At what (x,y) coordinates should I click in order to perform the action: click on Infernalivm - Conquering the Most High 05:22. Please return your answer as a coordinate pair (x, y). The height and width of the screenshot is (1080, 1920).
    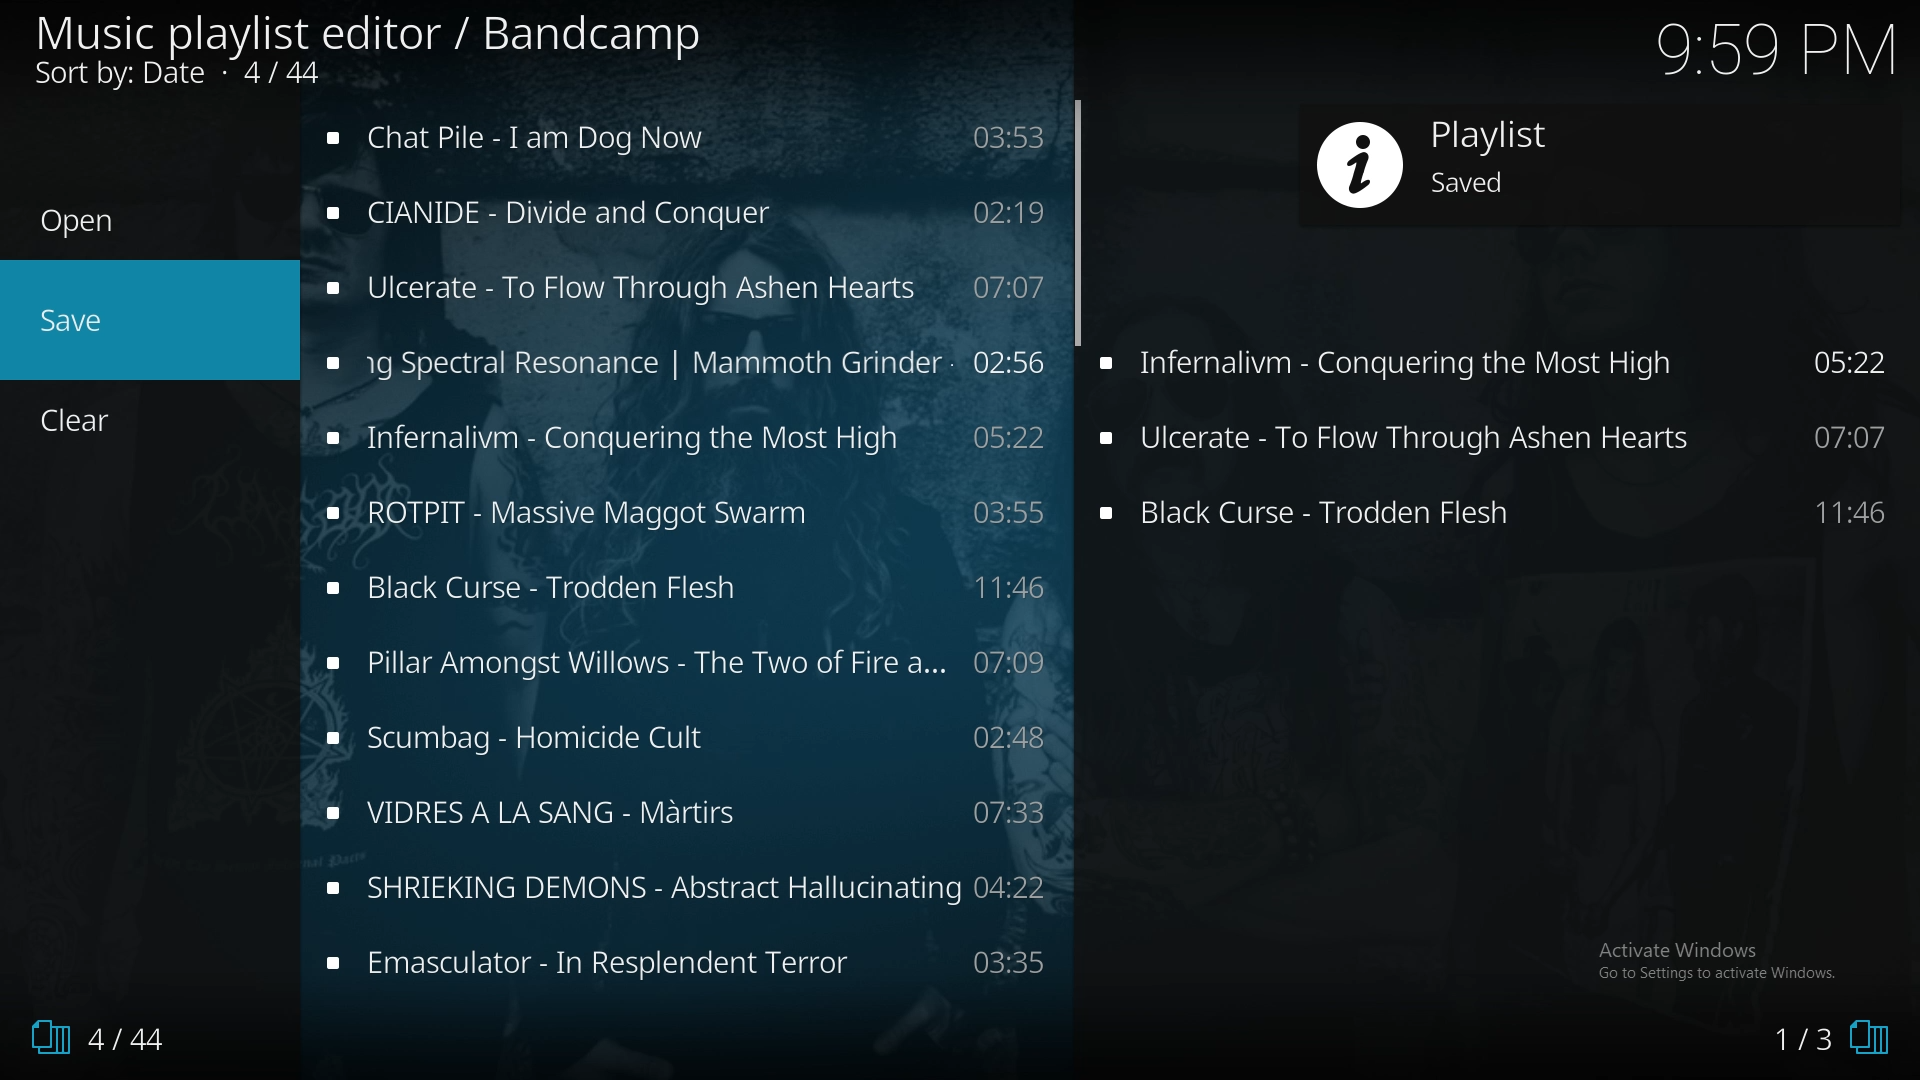
    Looking at the image, I should click on (1504, 370).